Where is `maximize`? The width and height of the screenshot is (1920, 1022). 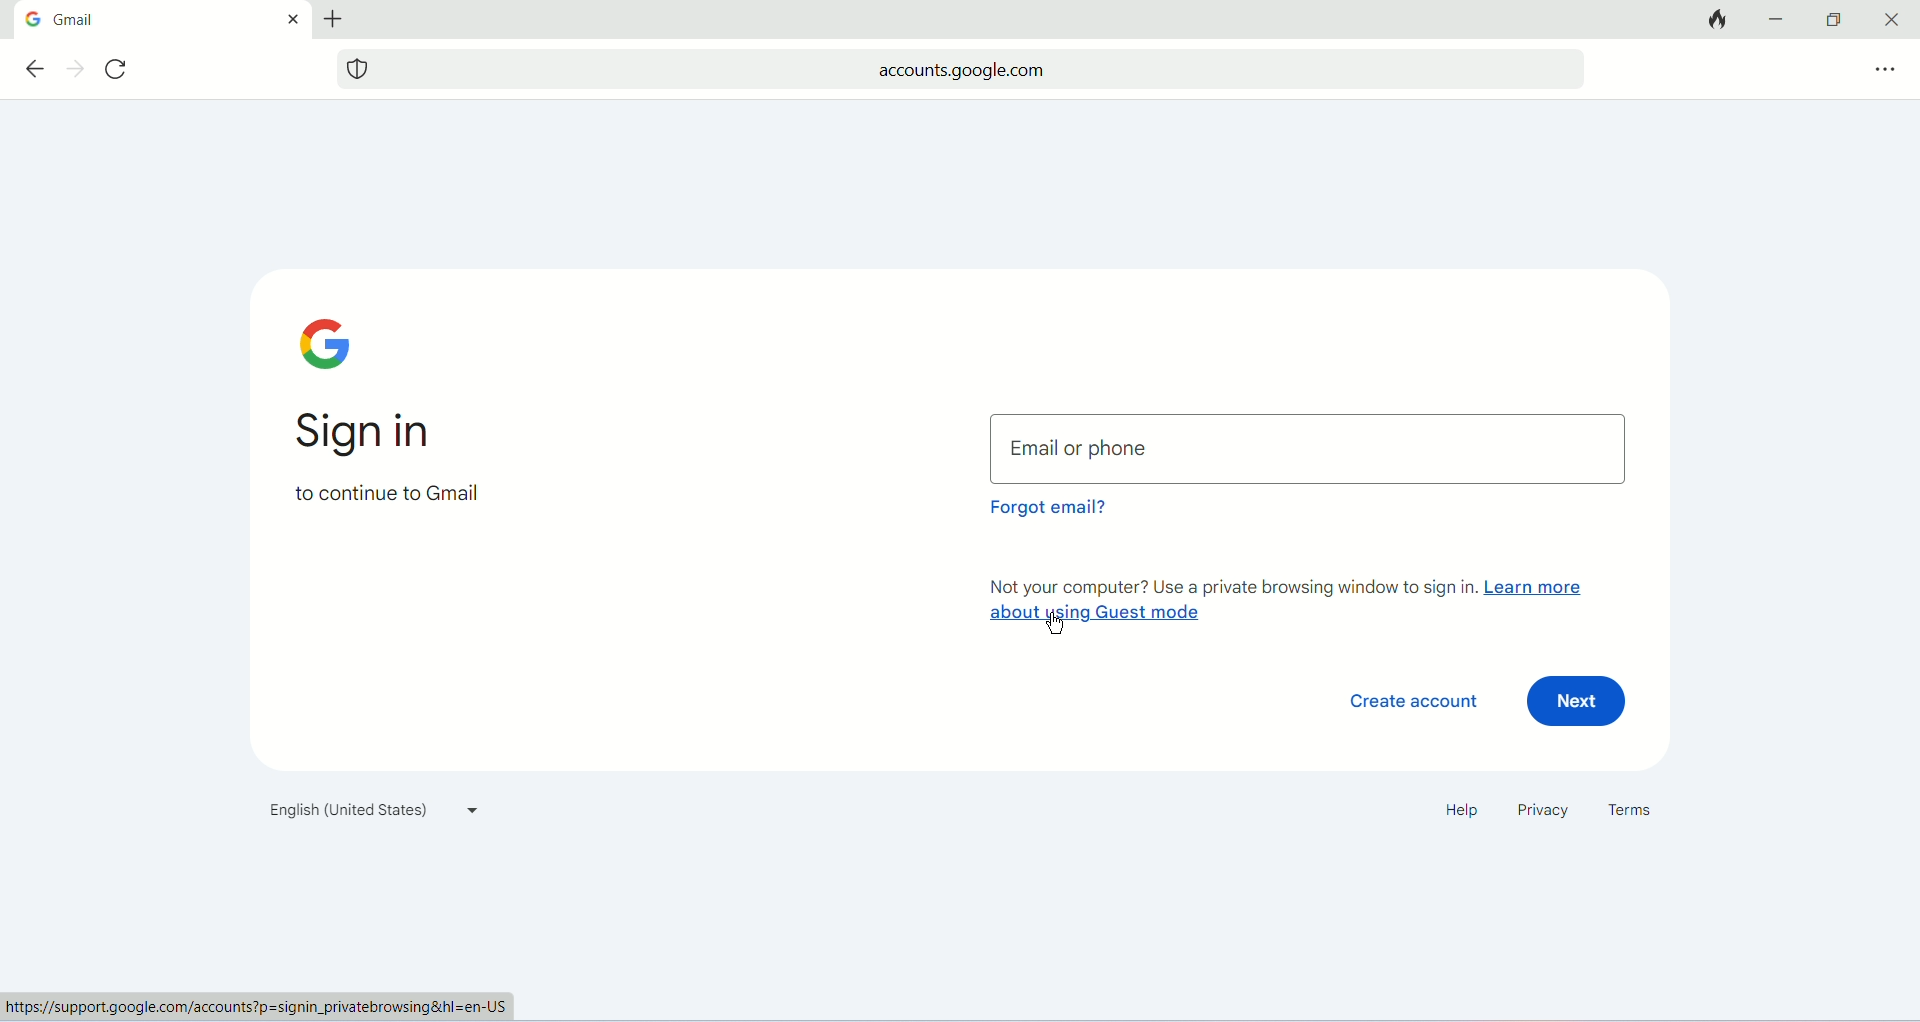 maximize is located at coordinates (1831, 20).